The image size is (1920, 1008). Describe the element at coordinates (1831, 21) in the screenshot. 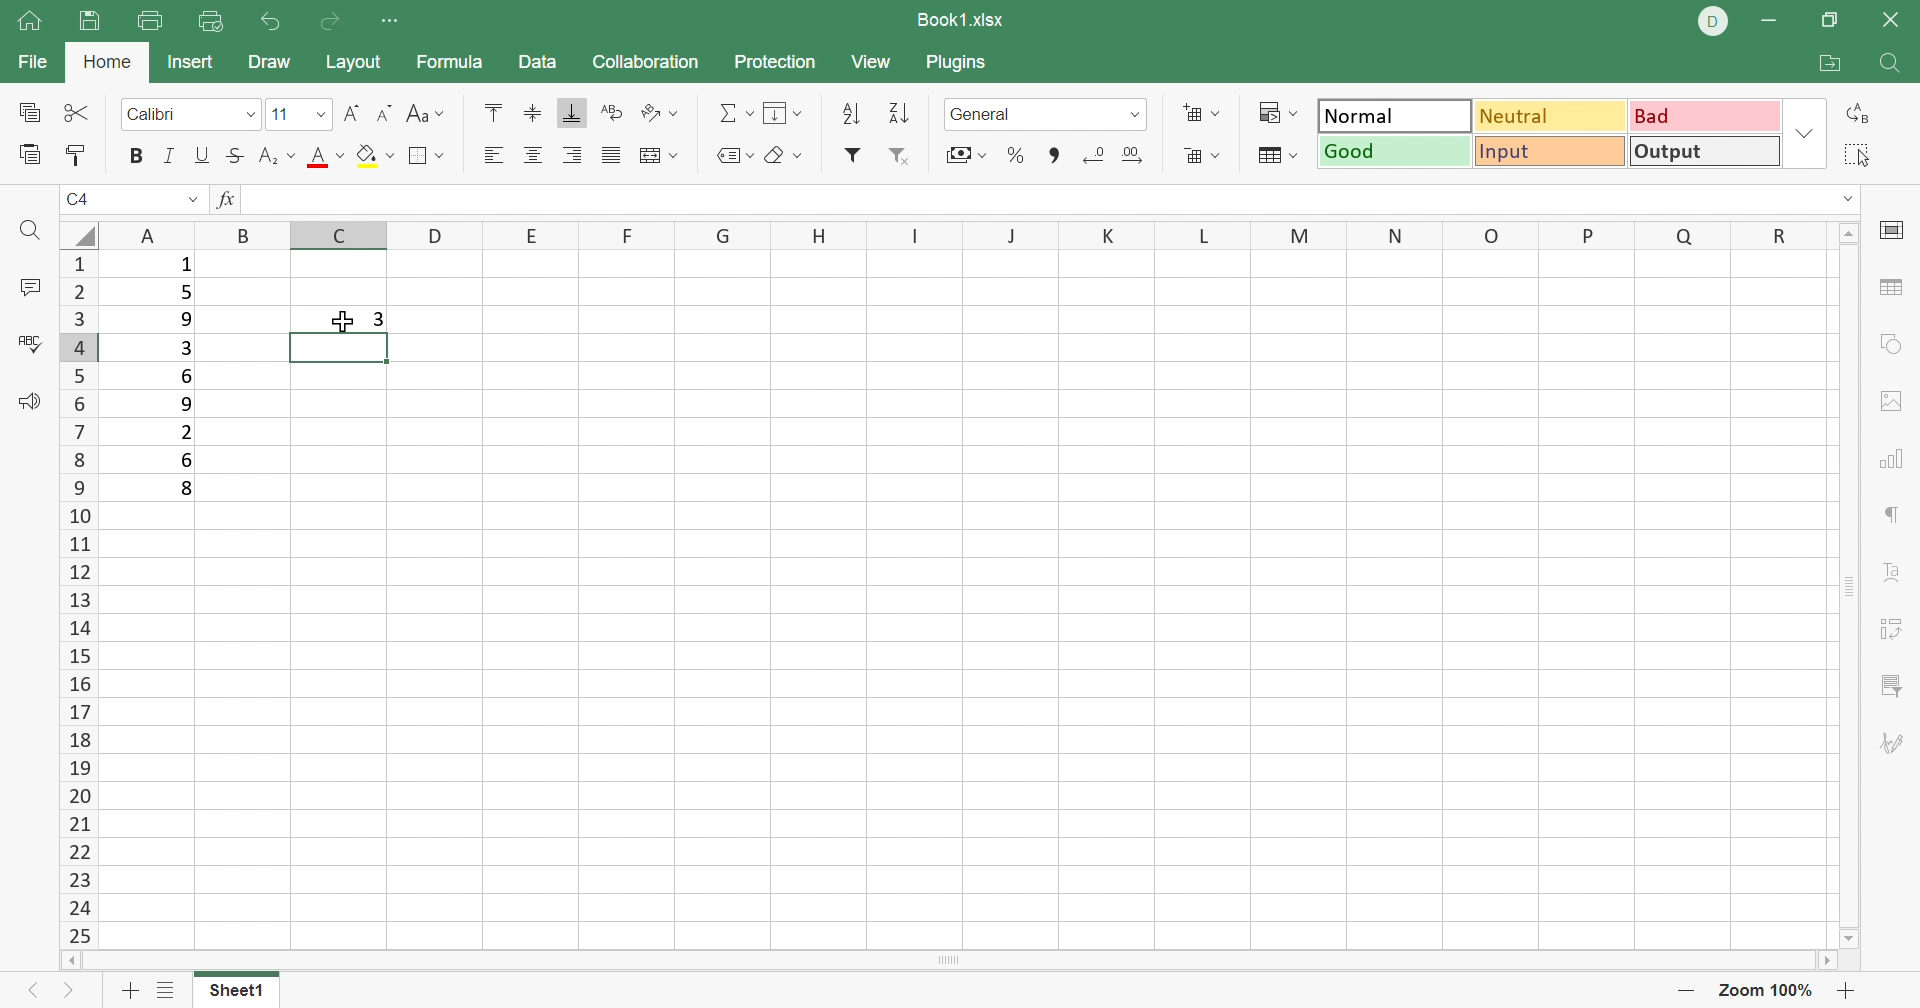

I see `Restore down` at that location.